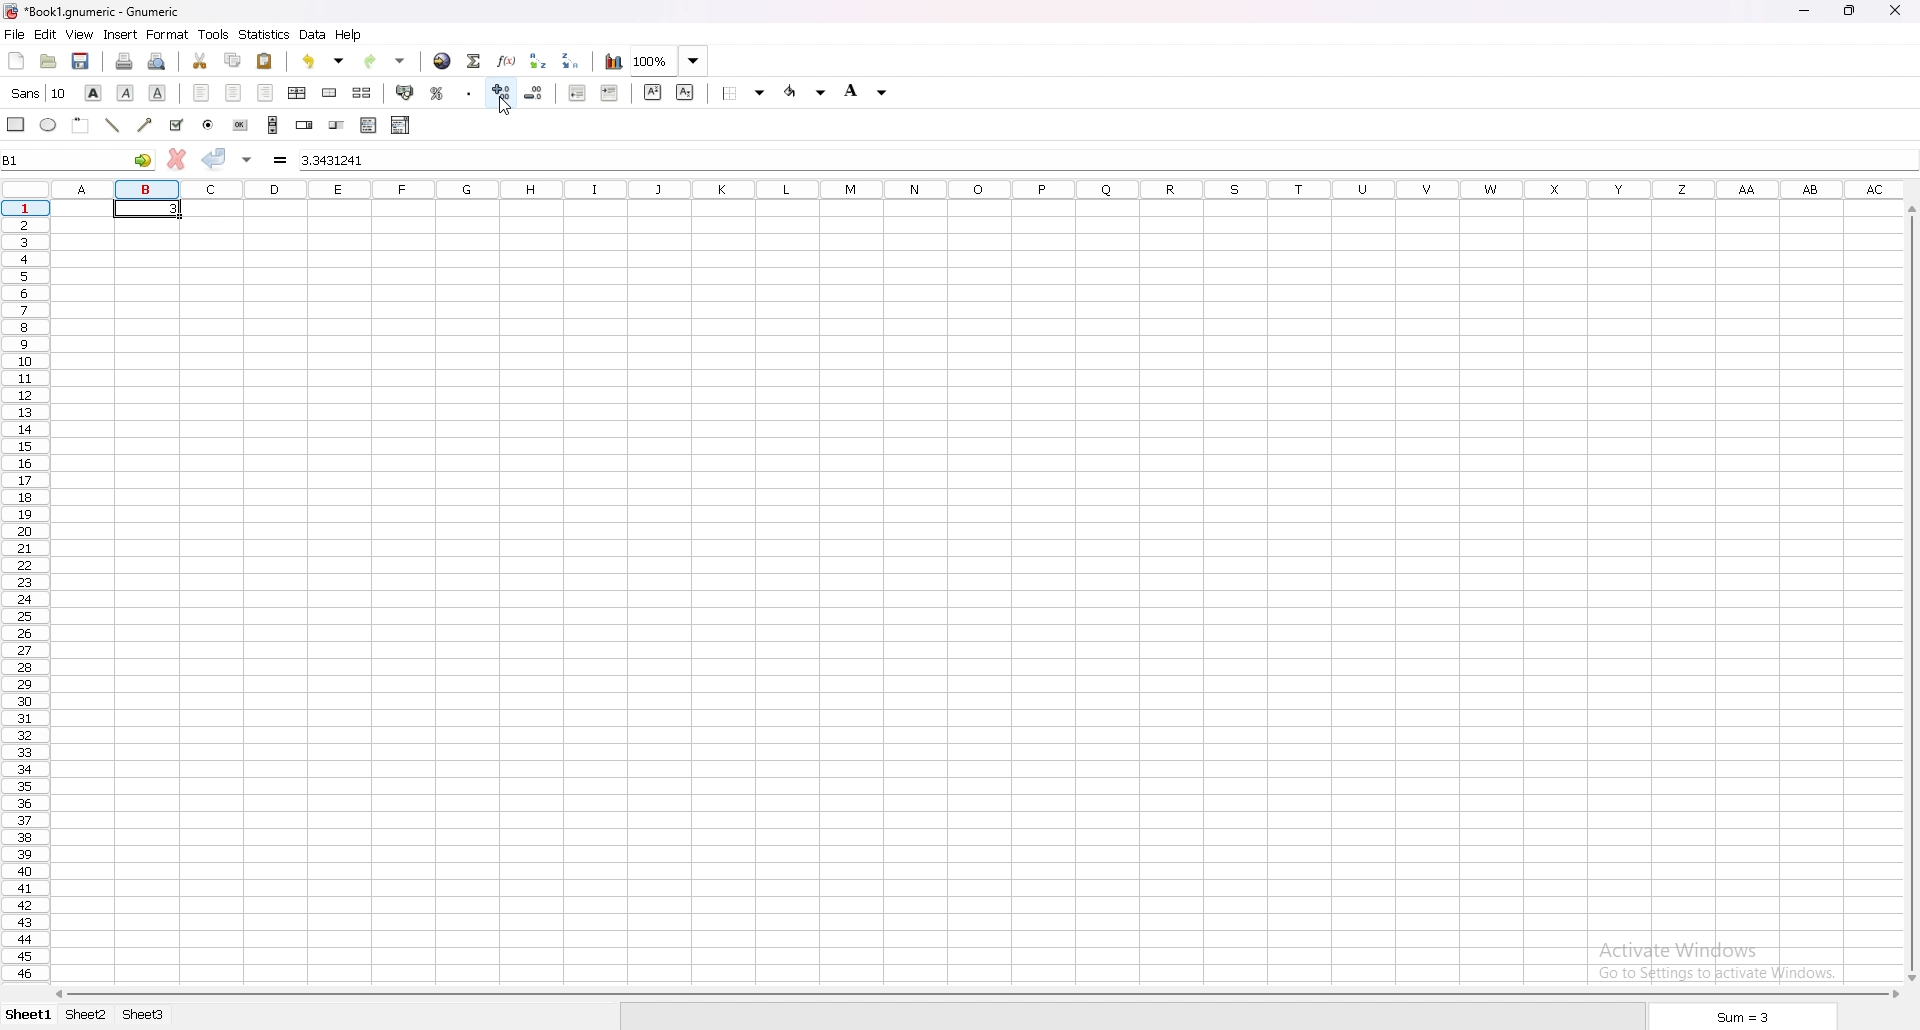 Image resolution: width=1920 pixels, height=1030 pixels. I want to click on centre horizontally, so click(299, 92).